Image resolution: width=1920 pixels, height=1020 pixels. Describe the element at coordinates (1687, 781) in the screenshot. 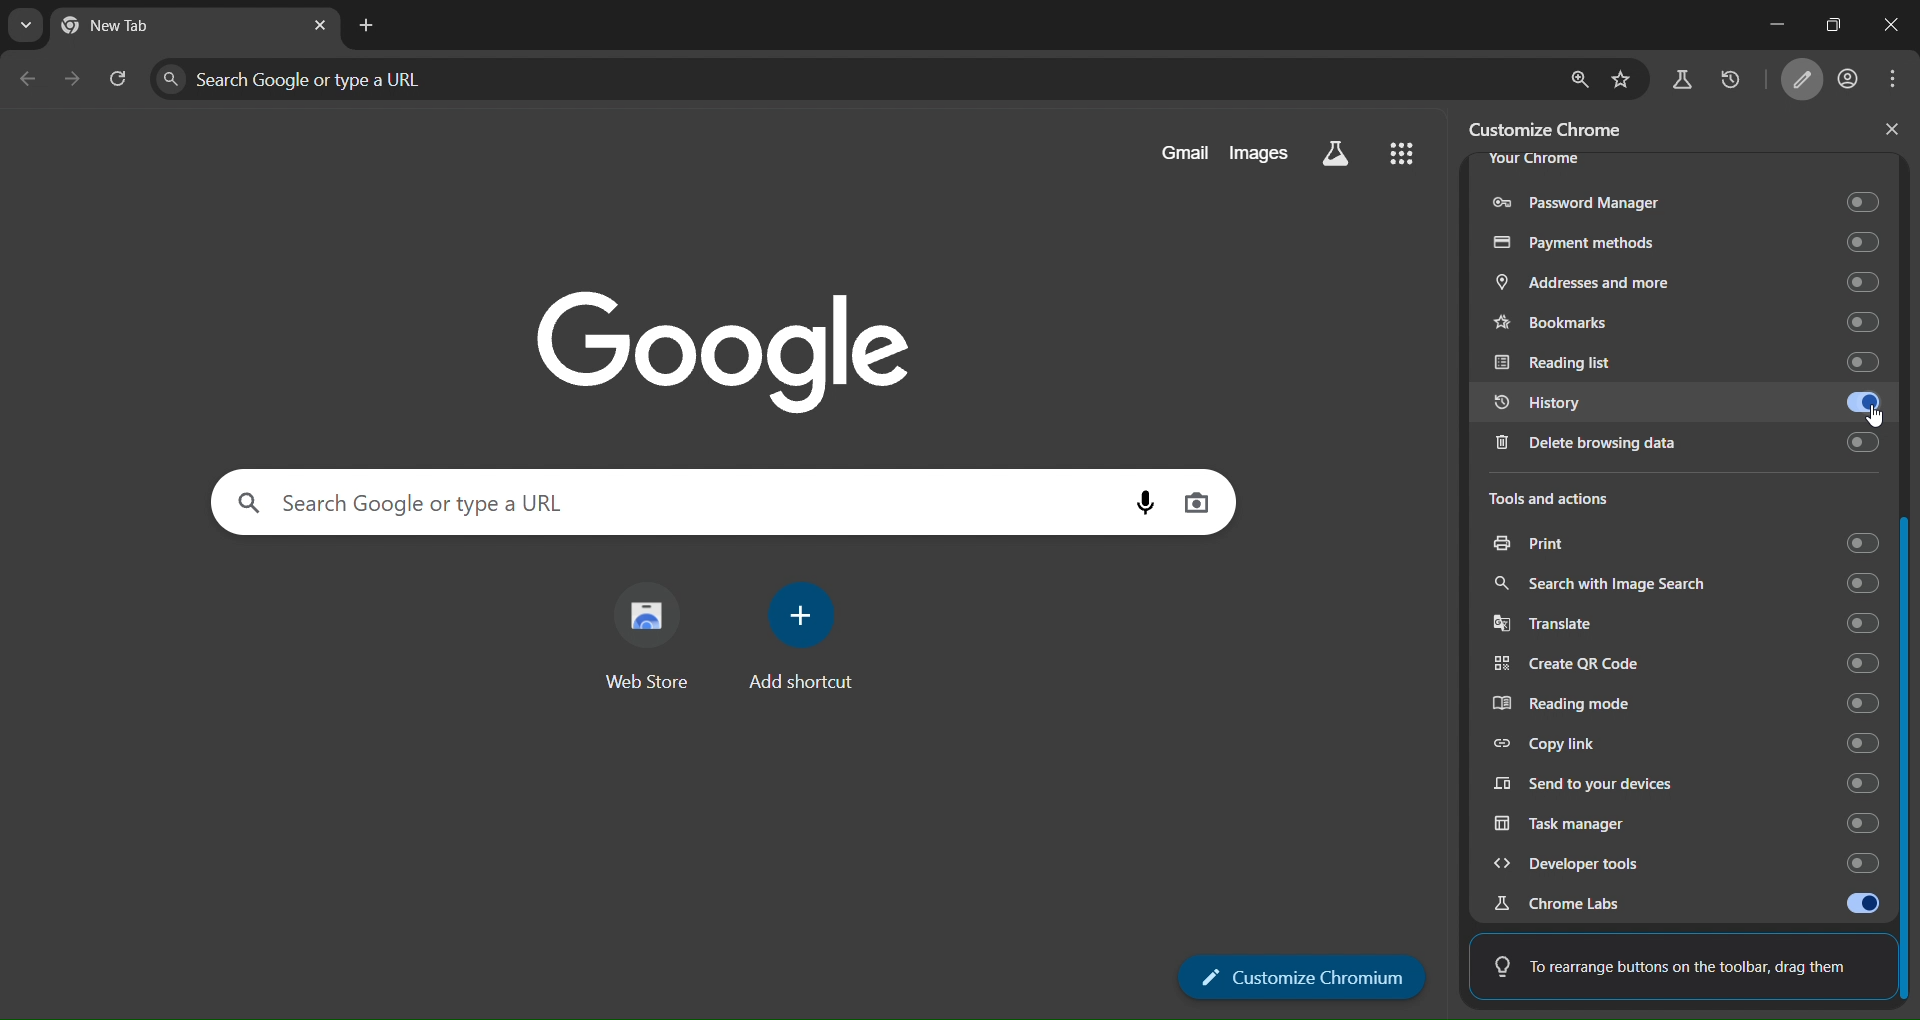

I see `send to your devices` at that location.